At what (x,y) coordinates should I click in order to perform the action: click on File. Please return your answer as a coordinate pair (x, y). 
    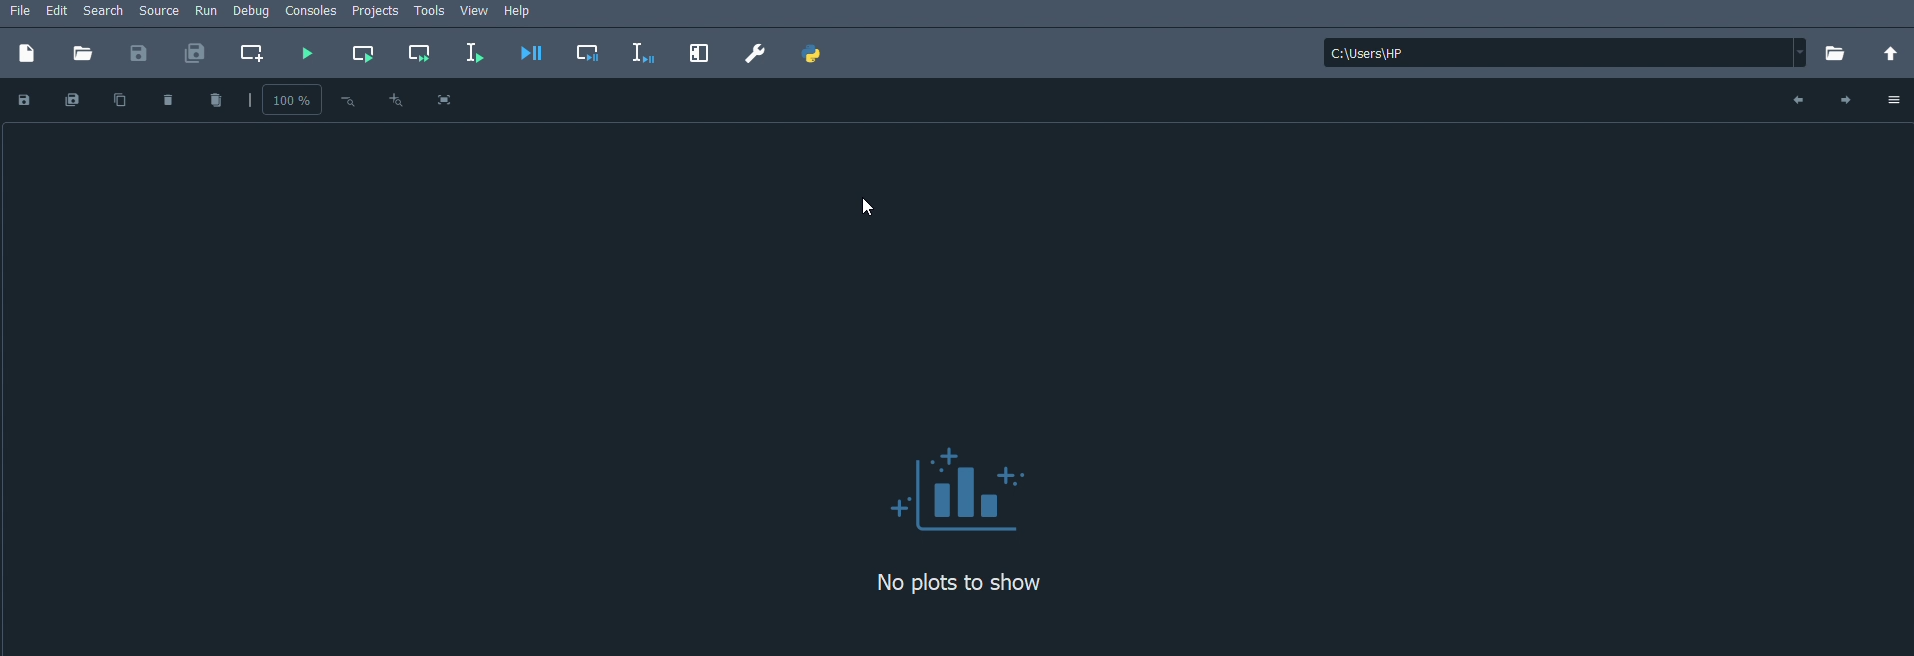
    Looking at the image, I should click on (17, 10).